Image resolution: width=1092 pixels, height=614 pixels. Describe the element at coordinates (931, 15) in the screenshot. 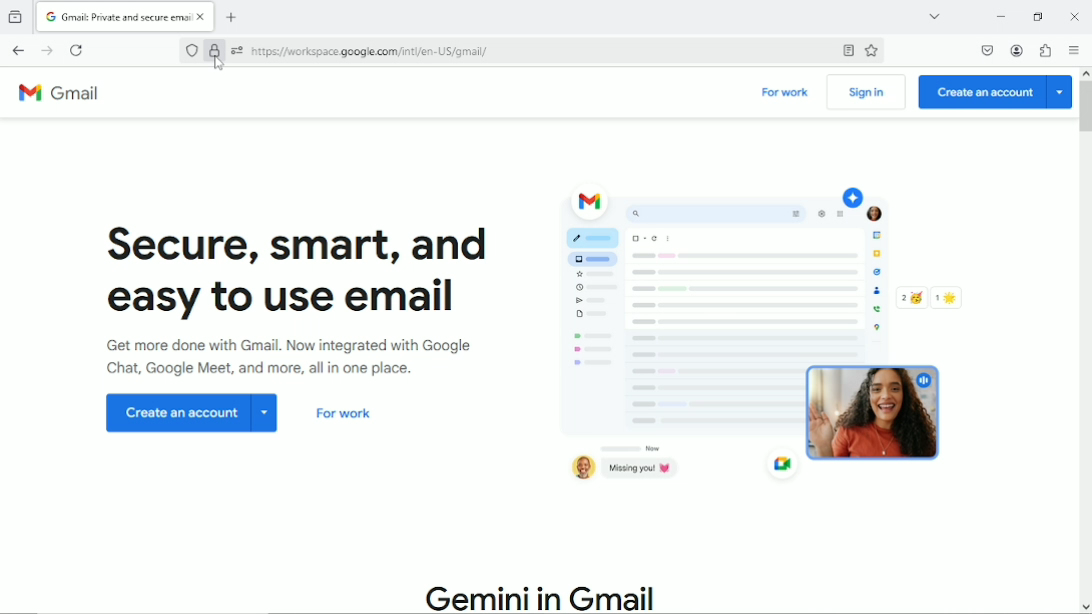

I see `list all tabs` at that location.